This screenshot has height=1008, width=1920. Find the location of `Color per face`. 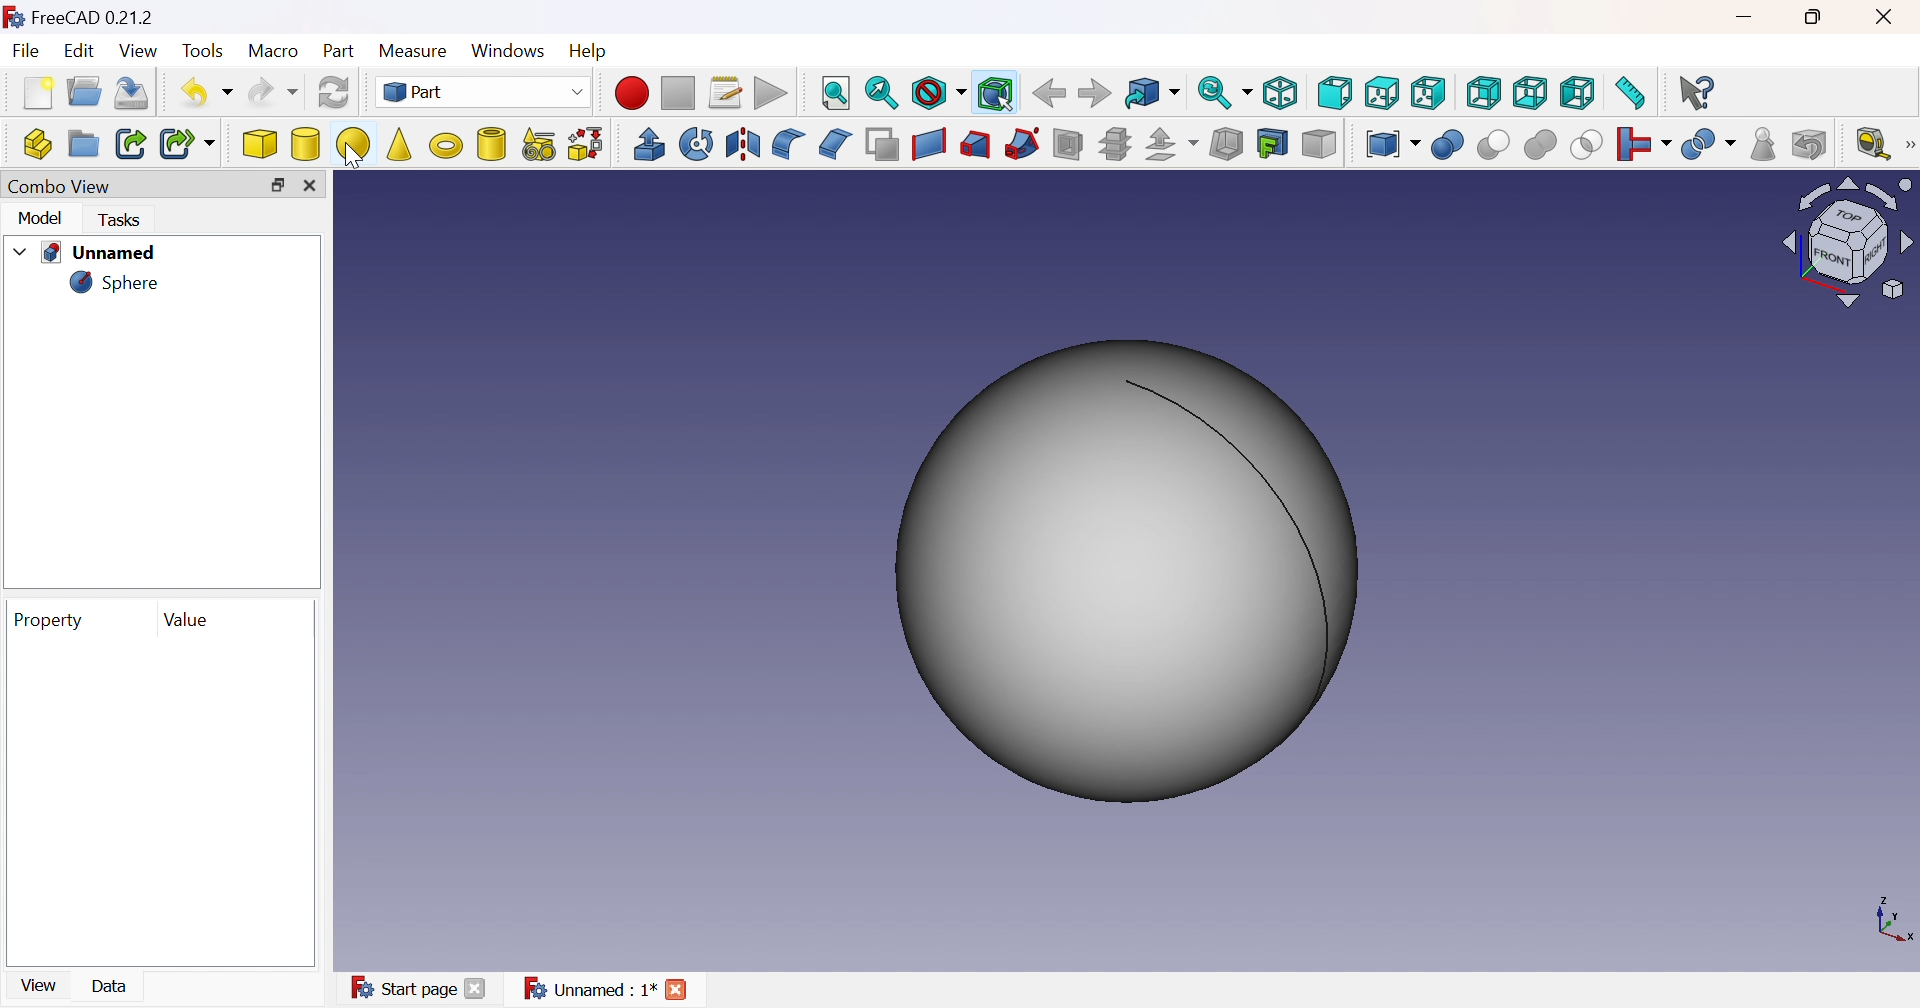

Color per face is located at coordinates (1318, 145).